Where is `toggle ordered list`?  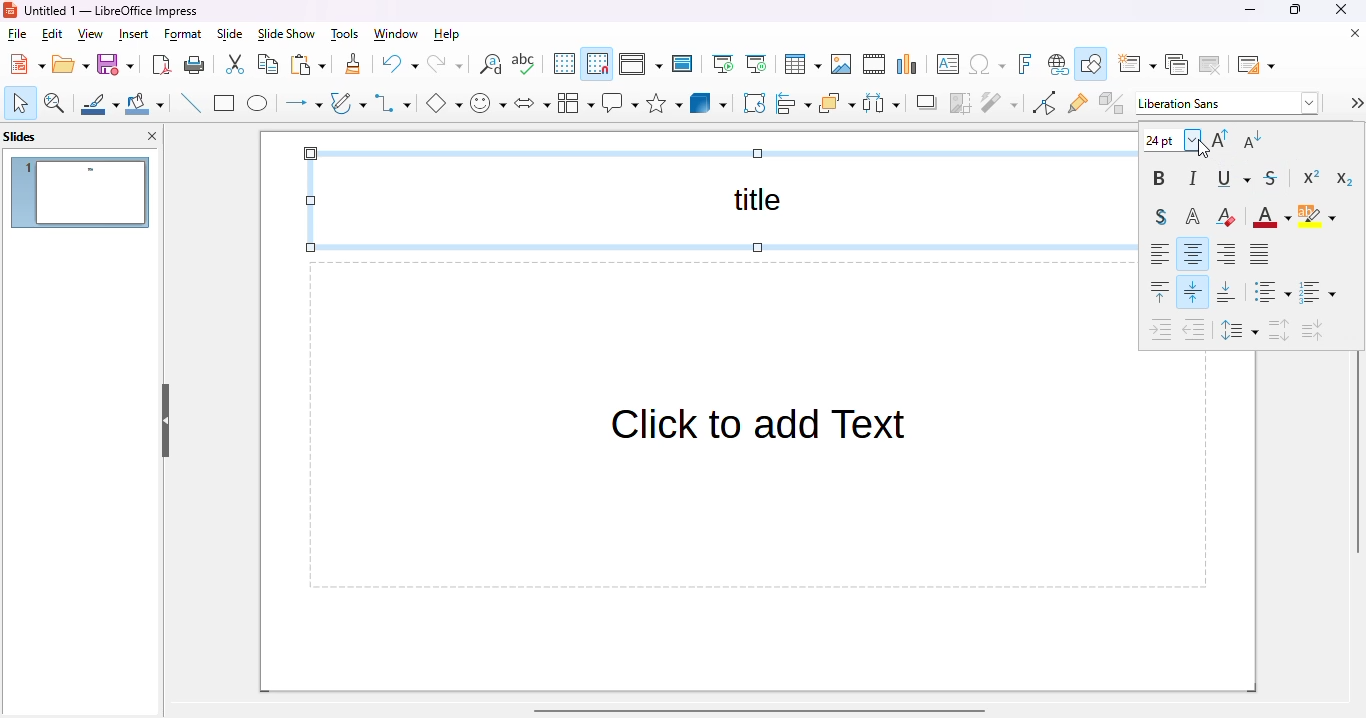
toggle ordered list is located at coordinates (1317, 292).